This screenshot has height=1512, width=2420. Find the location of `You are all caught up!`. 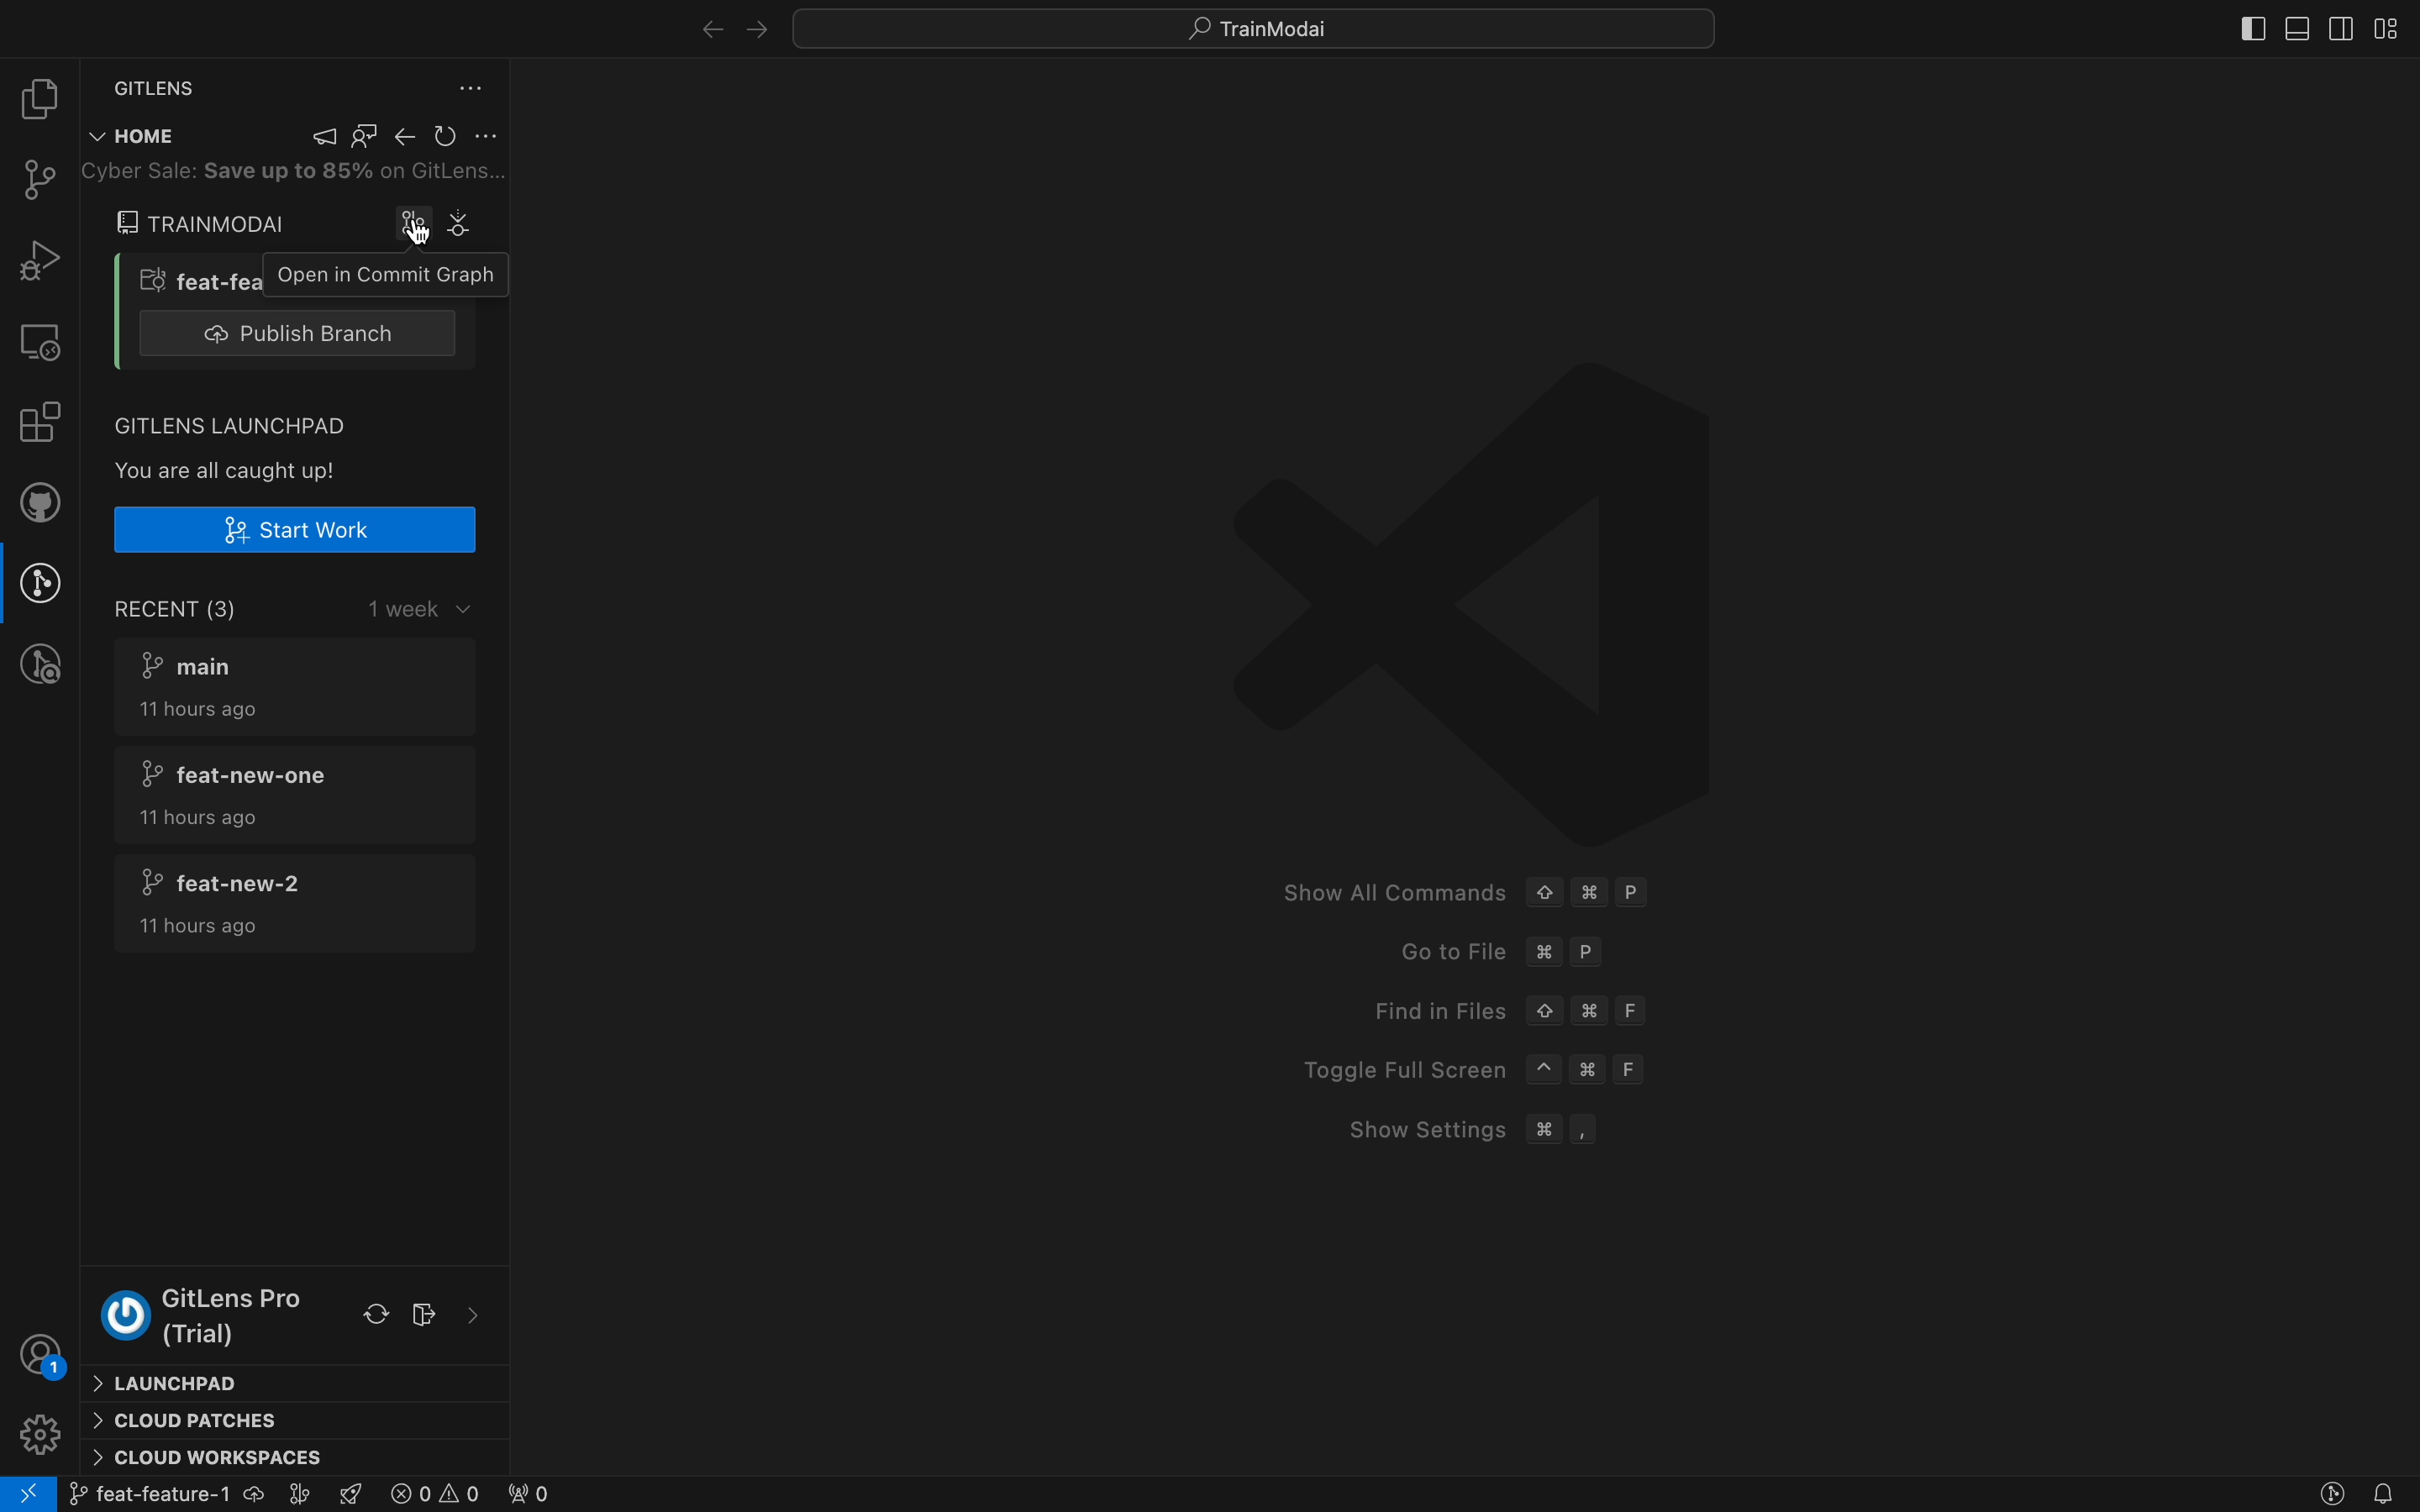

You are all caught up! is located at coordinates (233, 469).